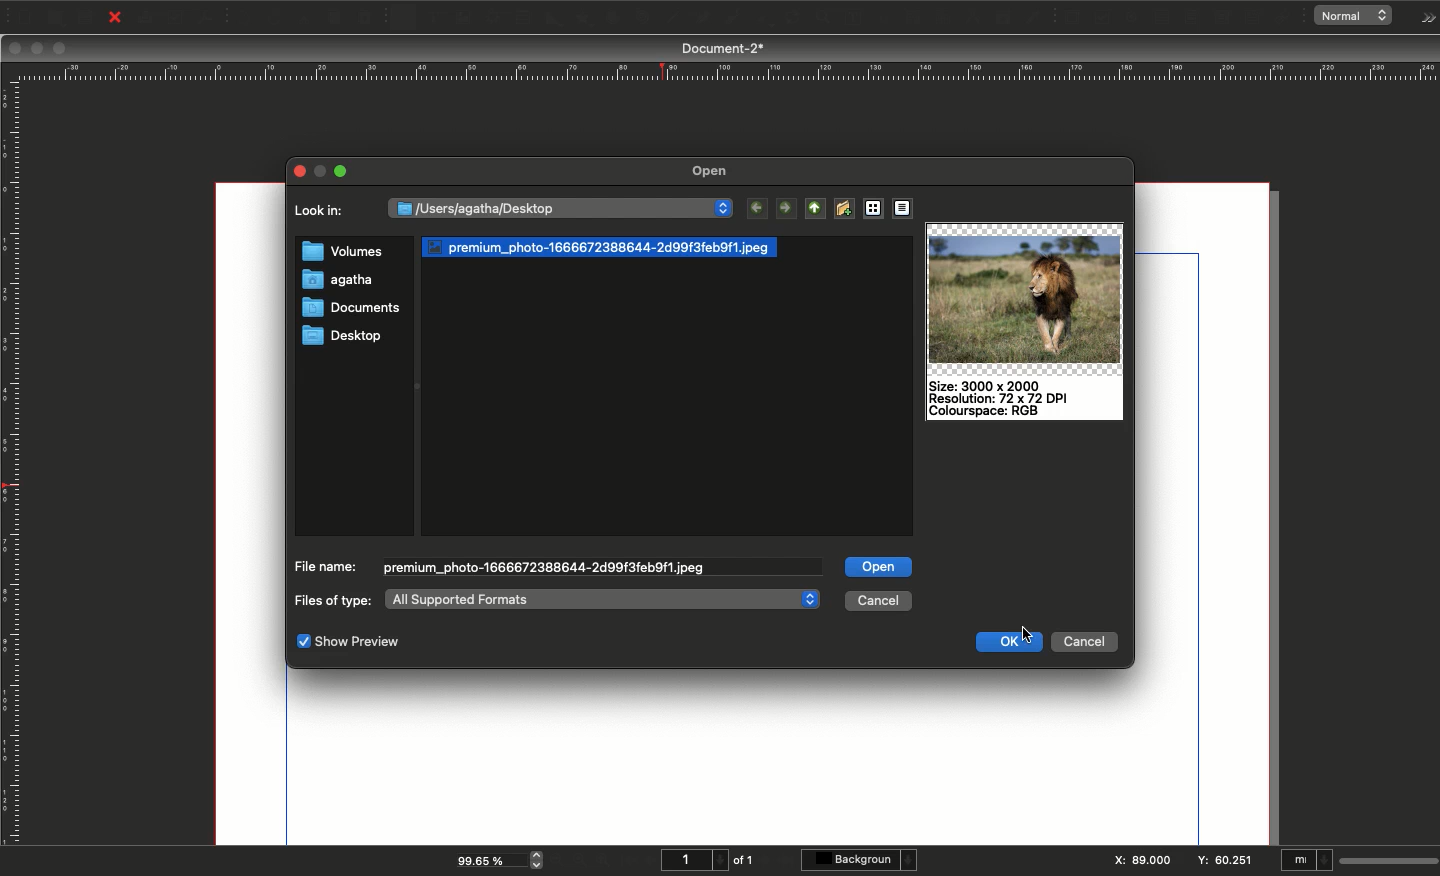  I want to click on PDF combo box, so click(1190, 18).